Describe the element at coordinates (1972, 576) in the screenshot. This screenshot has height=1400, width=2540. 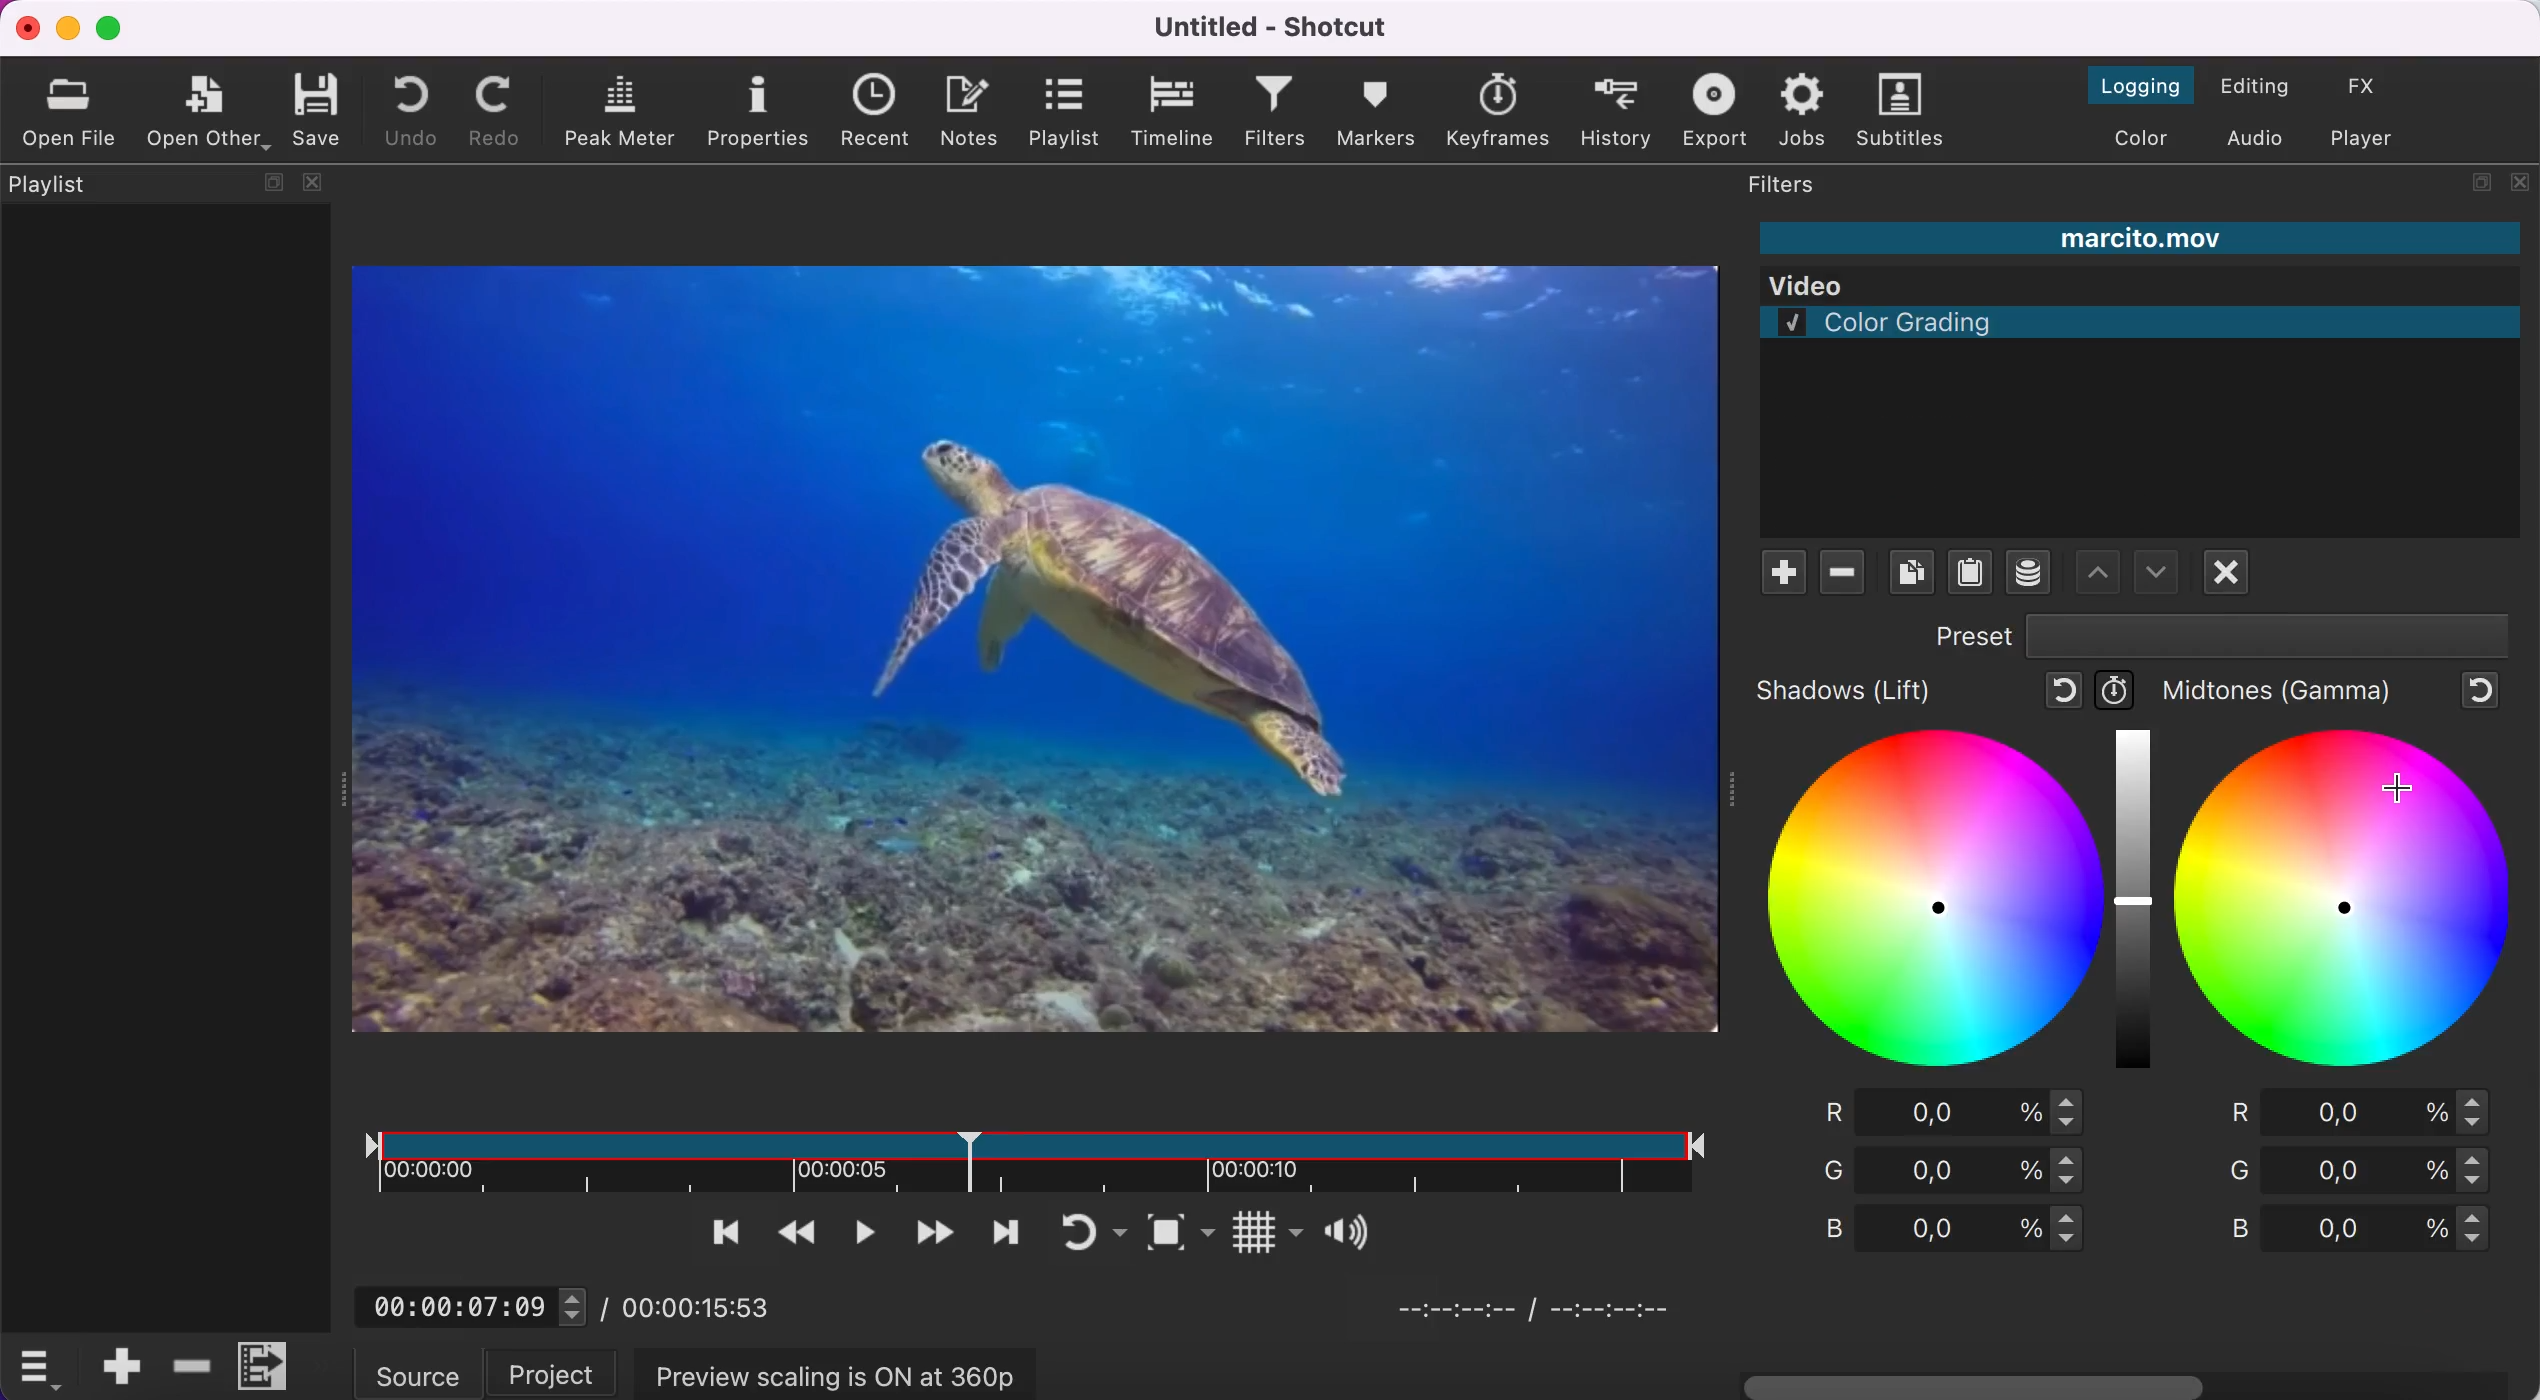
I see `paste filters` at that location.